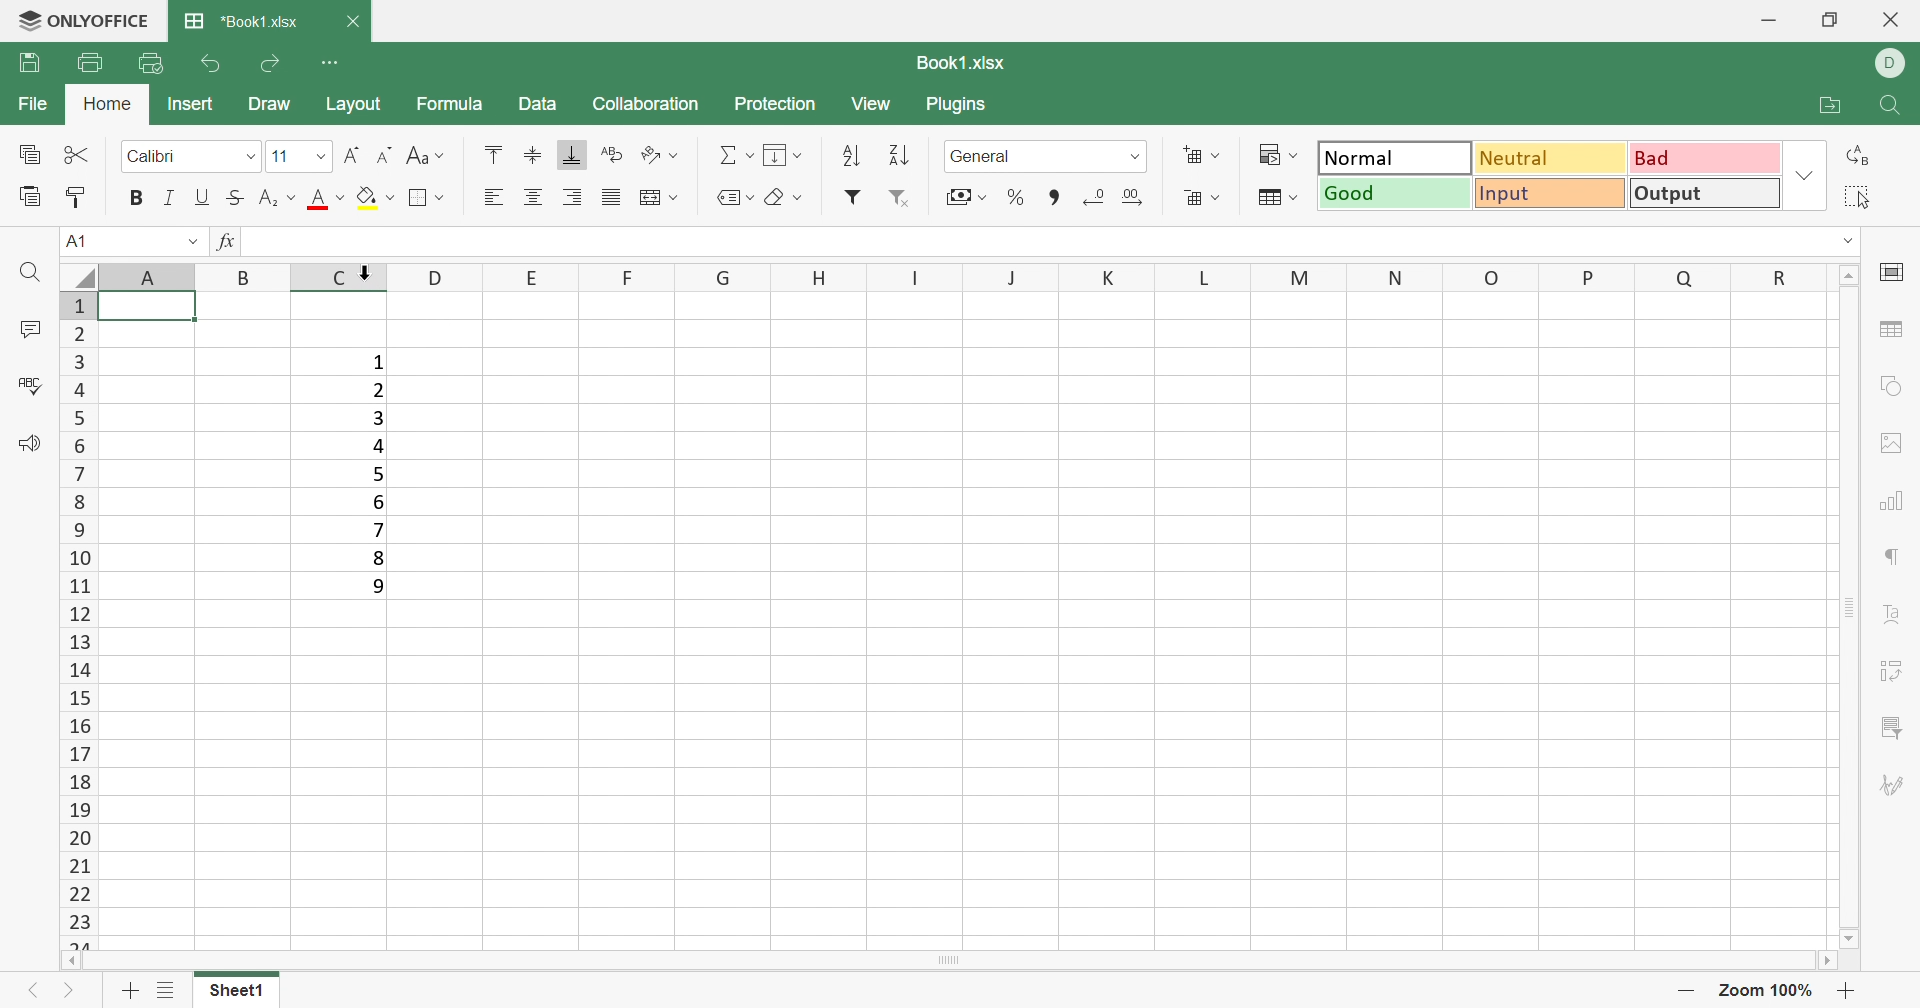 Image resolution: width=1920 pixels, height=1008 pixels. Describe the element at coordinates (1894, 333) in the screenshot. I see `Table settings` at that location.